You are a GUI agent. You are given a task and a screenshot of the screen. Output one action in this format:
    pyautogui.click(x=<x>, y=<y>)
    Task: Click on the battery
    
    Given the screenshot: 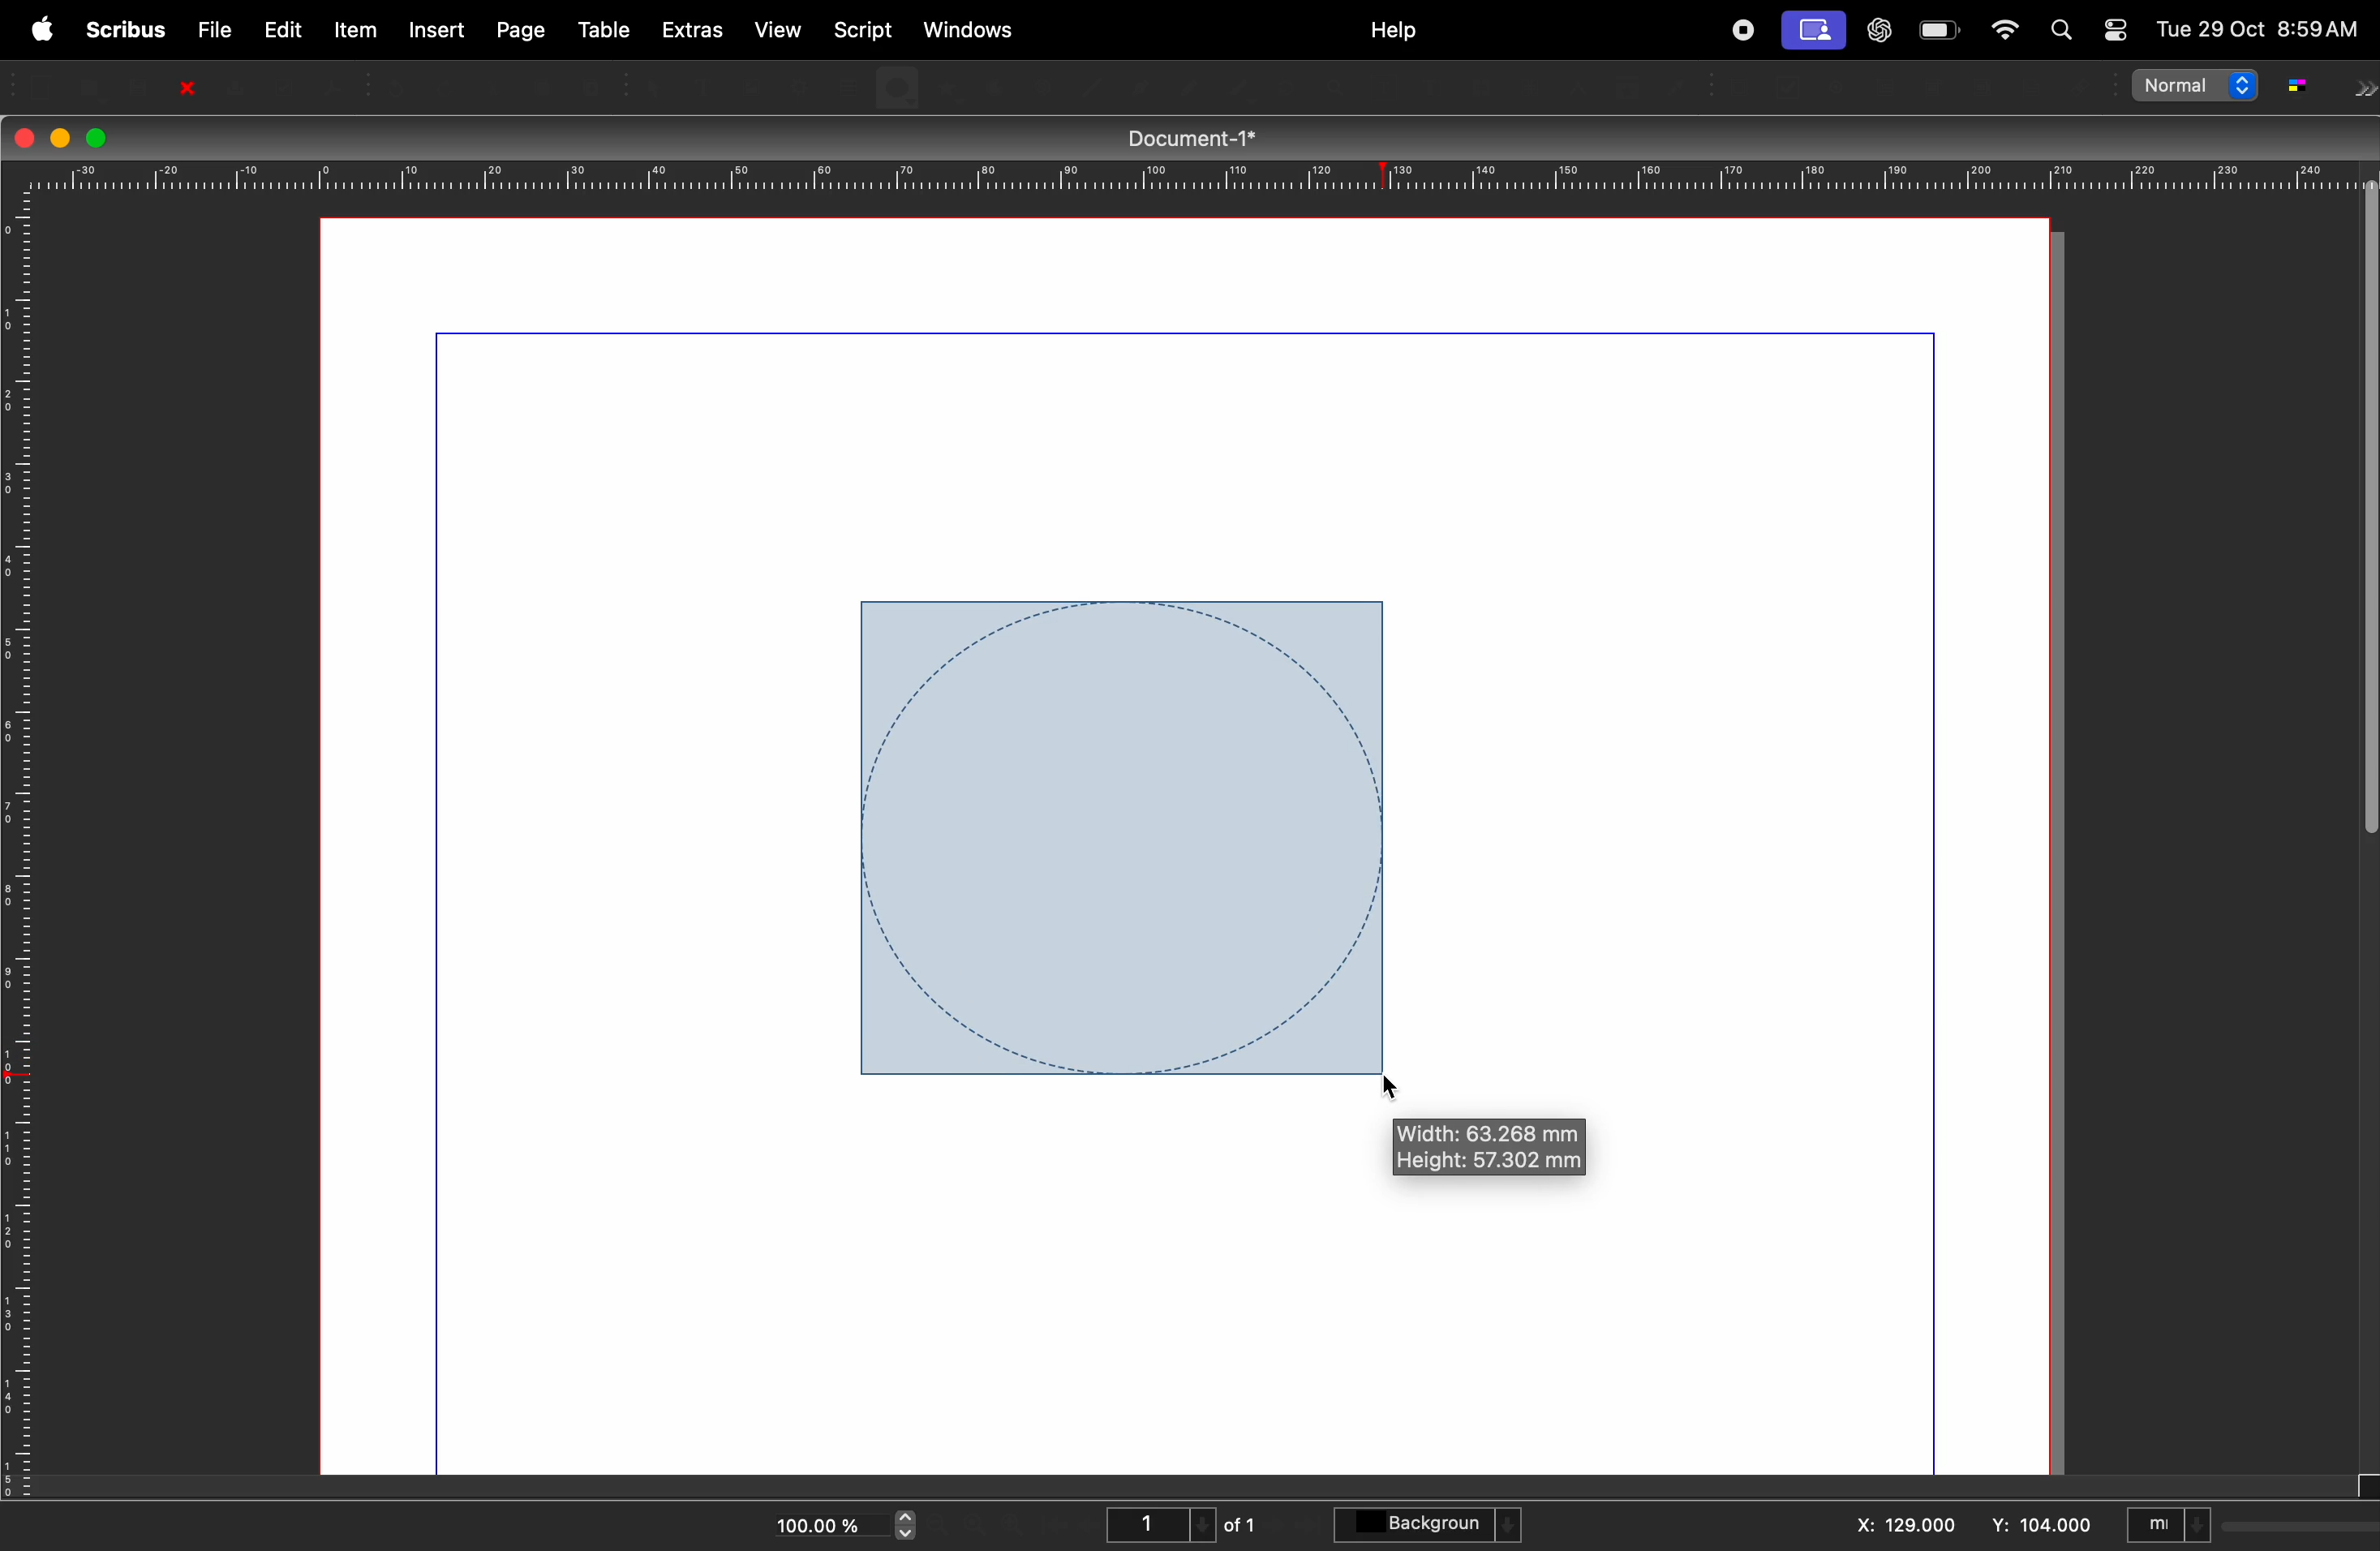 What is the action you would take?
    pyautogui.click(x=1939, y=32)
    